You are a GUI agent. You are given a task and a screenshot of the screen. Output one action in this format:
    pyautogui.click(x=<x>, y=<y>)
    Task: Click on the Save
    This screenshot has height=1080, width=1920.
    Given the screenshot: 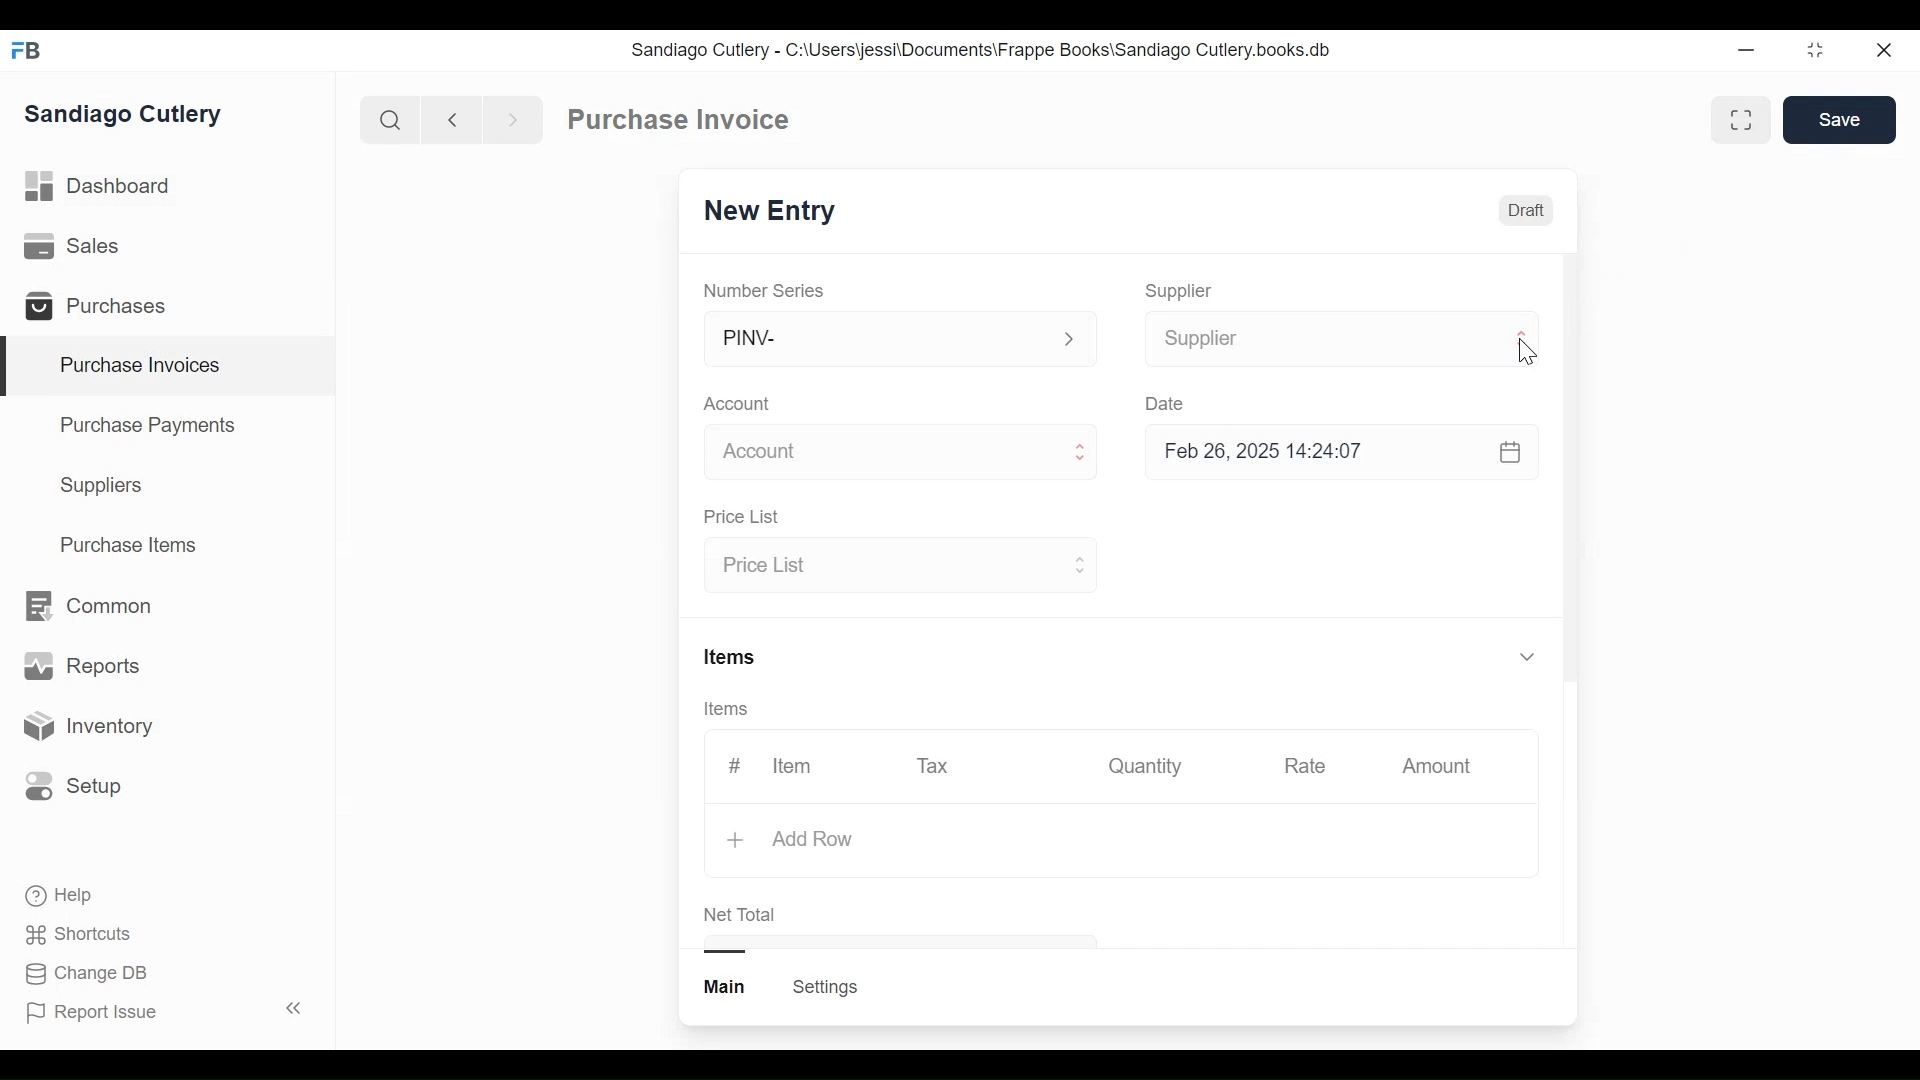 What is the action you would take?
    pyautogui.click(x=1842, y=120)
    